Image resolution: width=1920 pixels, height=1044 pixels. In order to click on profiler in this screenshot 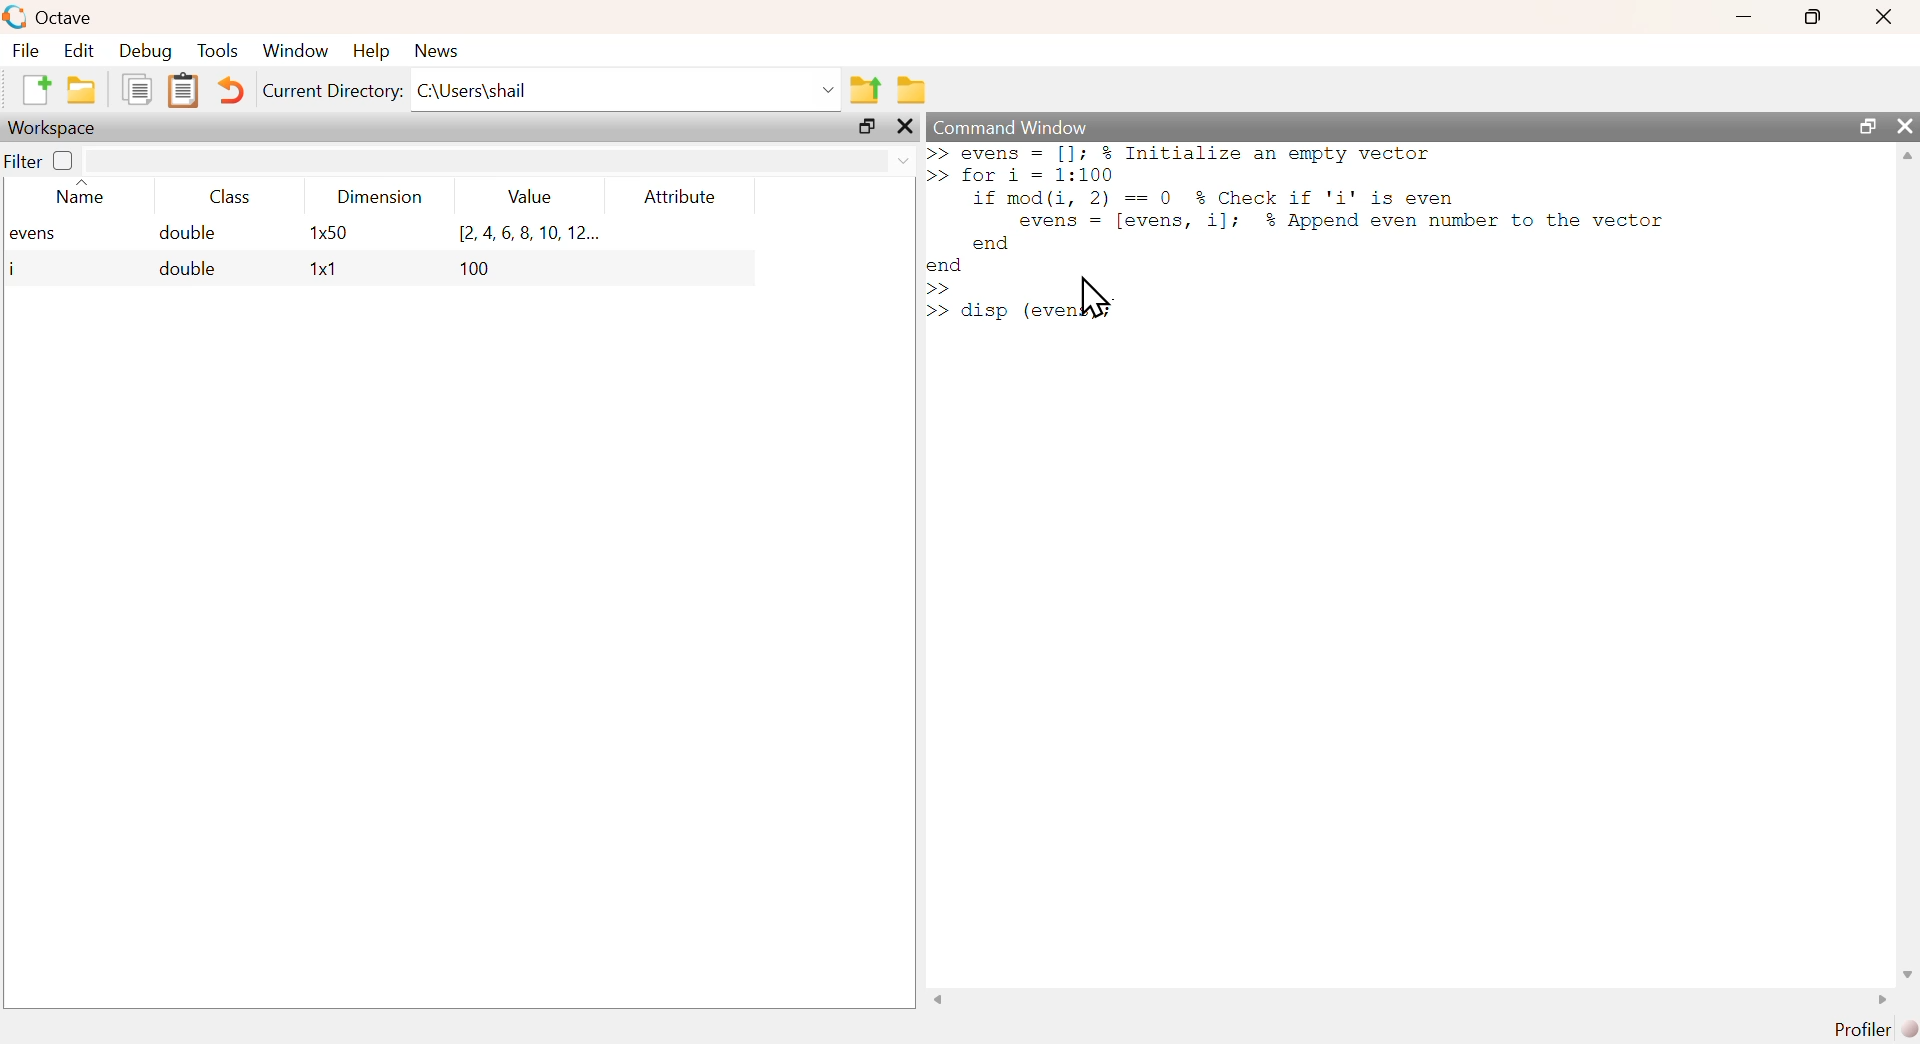, I will do `click(1863, 1029)`.